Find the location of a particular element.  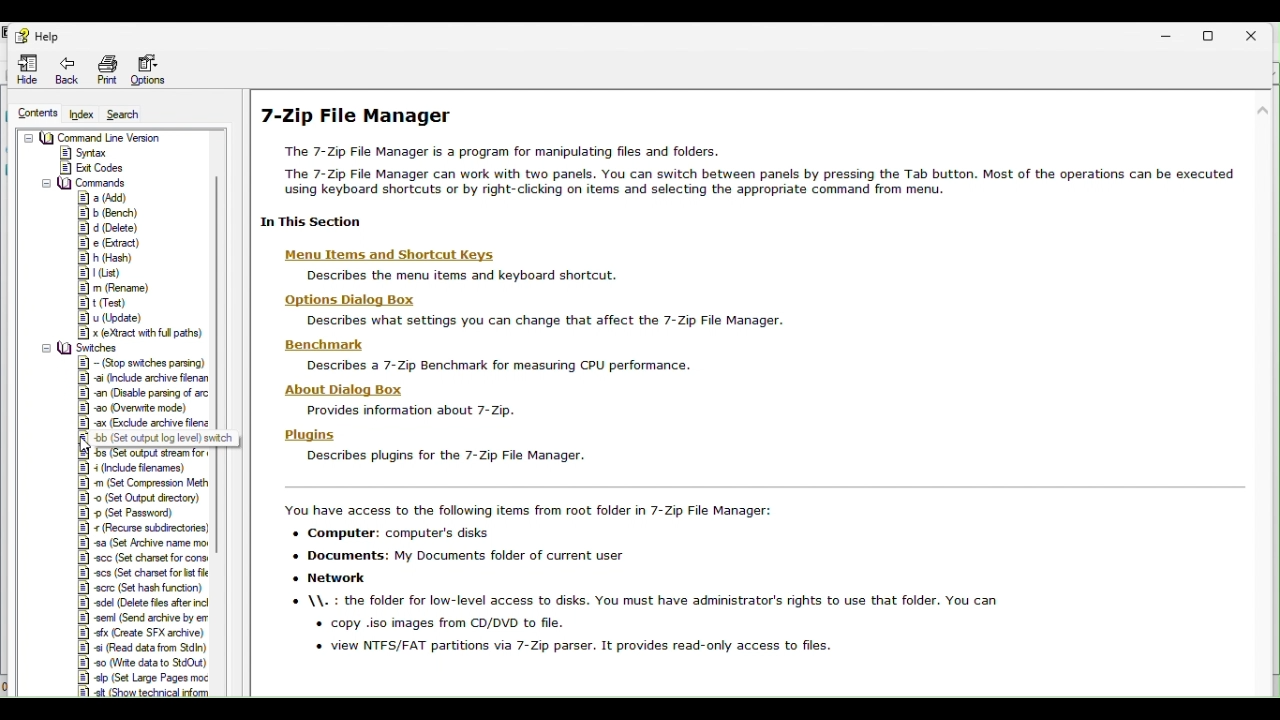

§] - (Stop switches parsing) is located at coordinates (145, 362).